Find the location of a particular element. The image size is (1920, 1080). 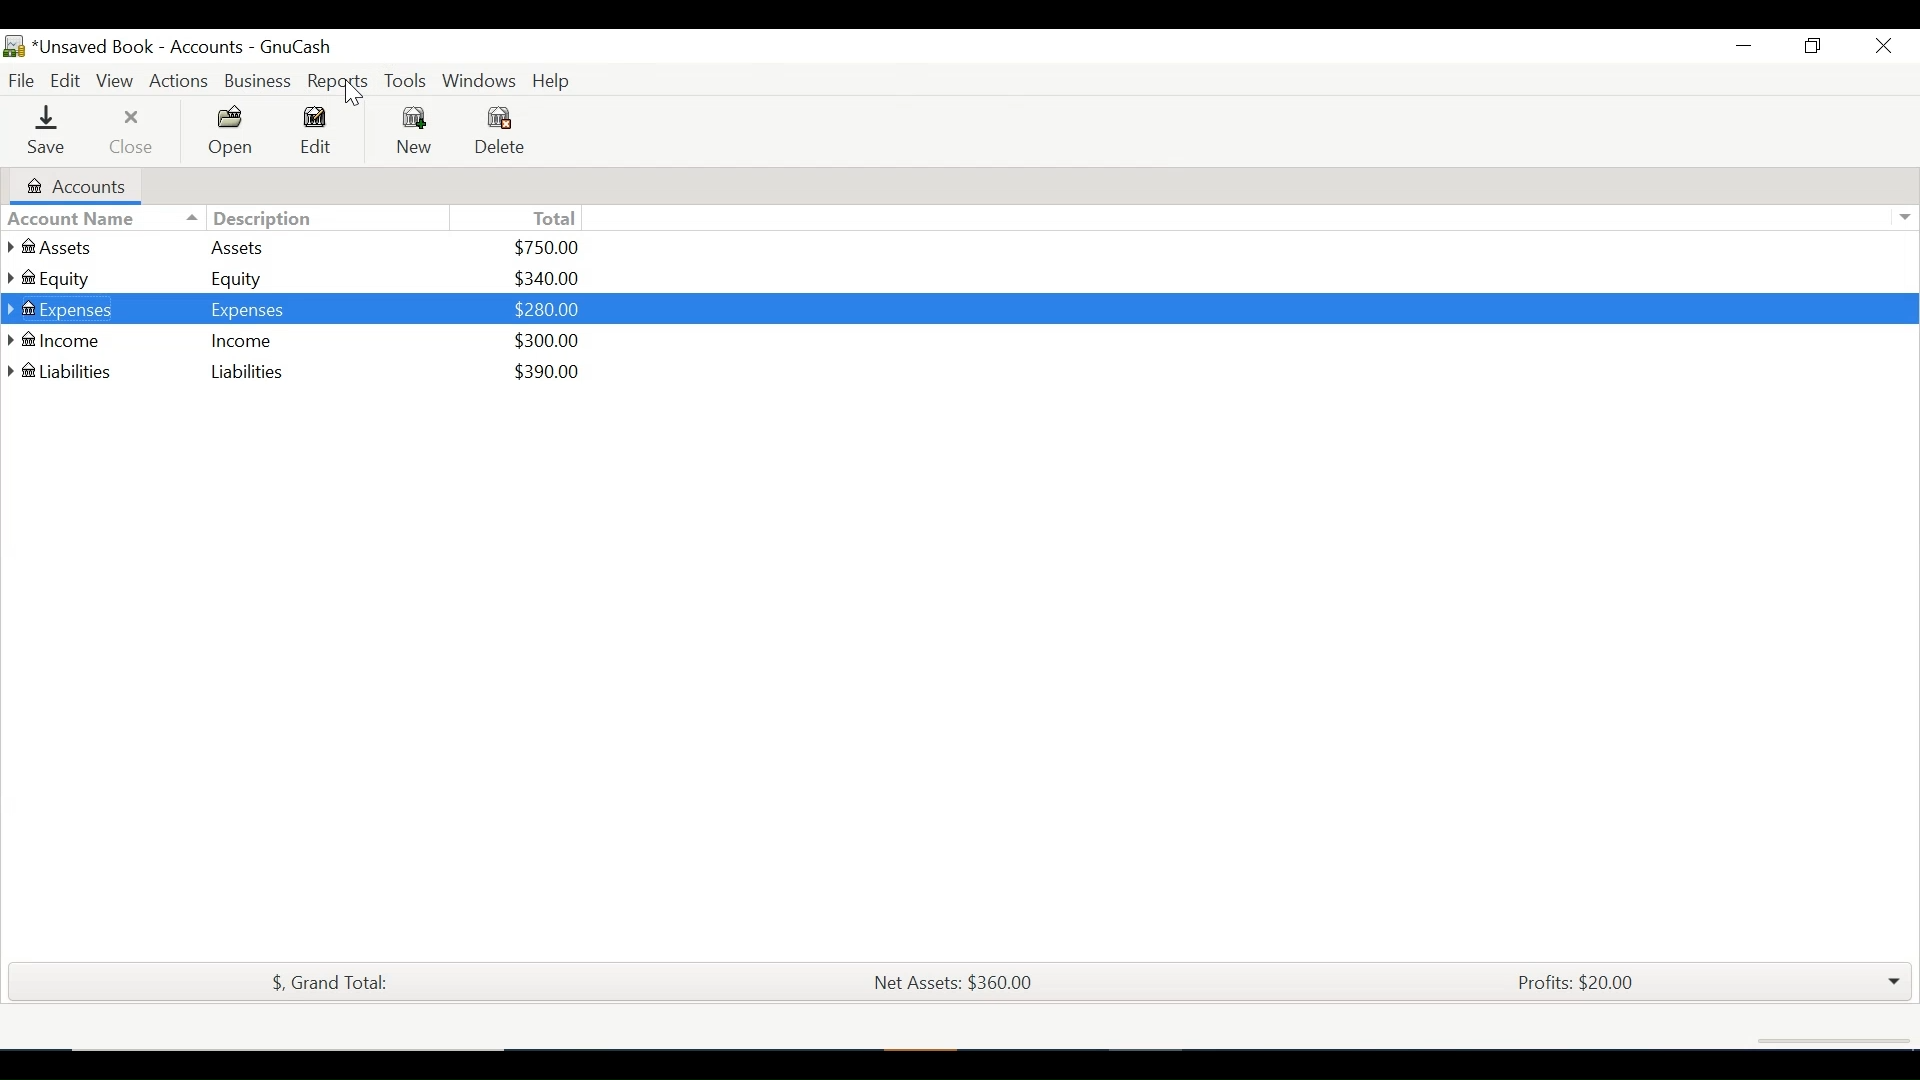

Business is located at coordinates (259, 77).